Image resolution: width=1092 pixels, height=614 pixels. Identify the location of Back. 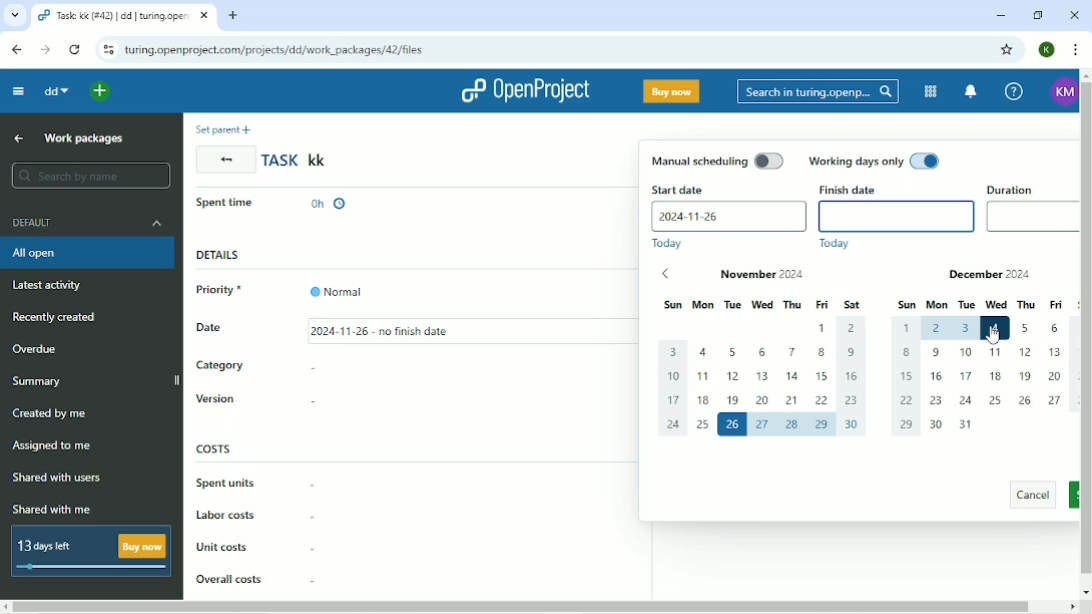
(225, 159).